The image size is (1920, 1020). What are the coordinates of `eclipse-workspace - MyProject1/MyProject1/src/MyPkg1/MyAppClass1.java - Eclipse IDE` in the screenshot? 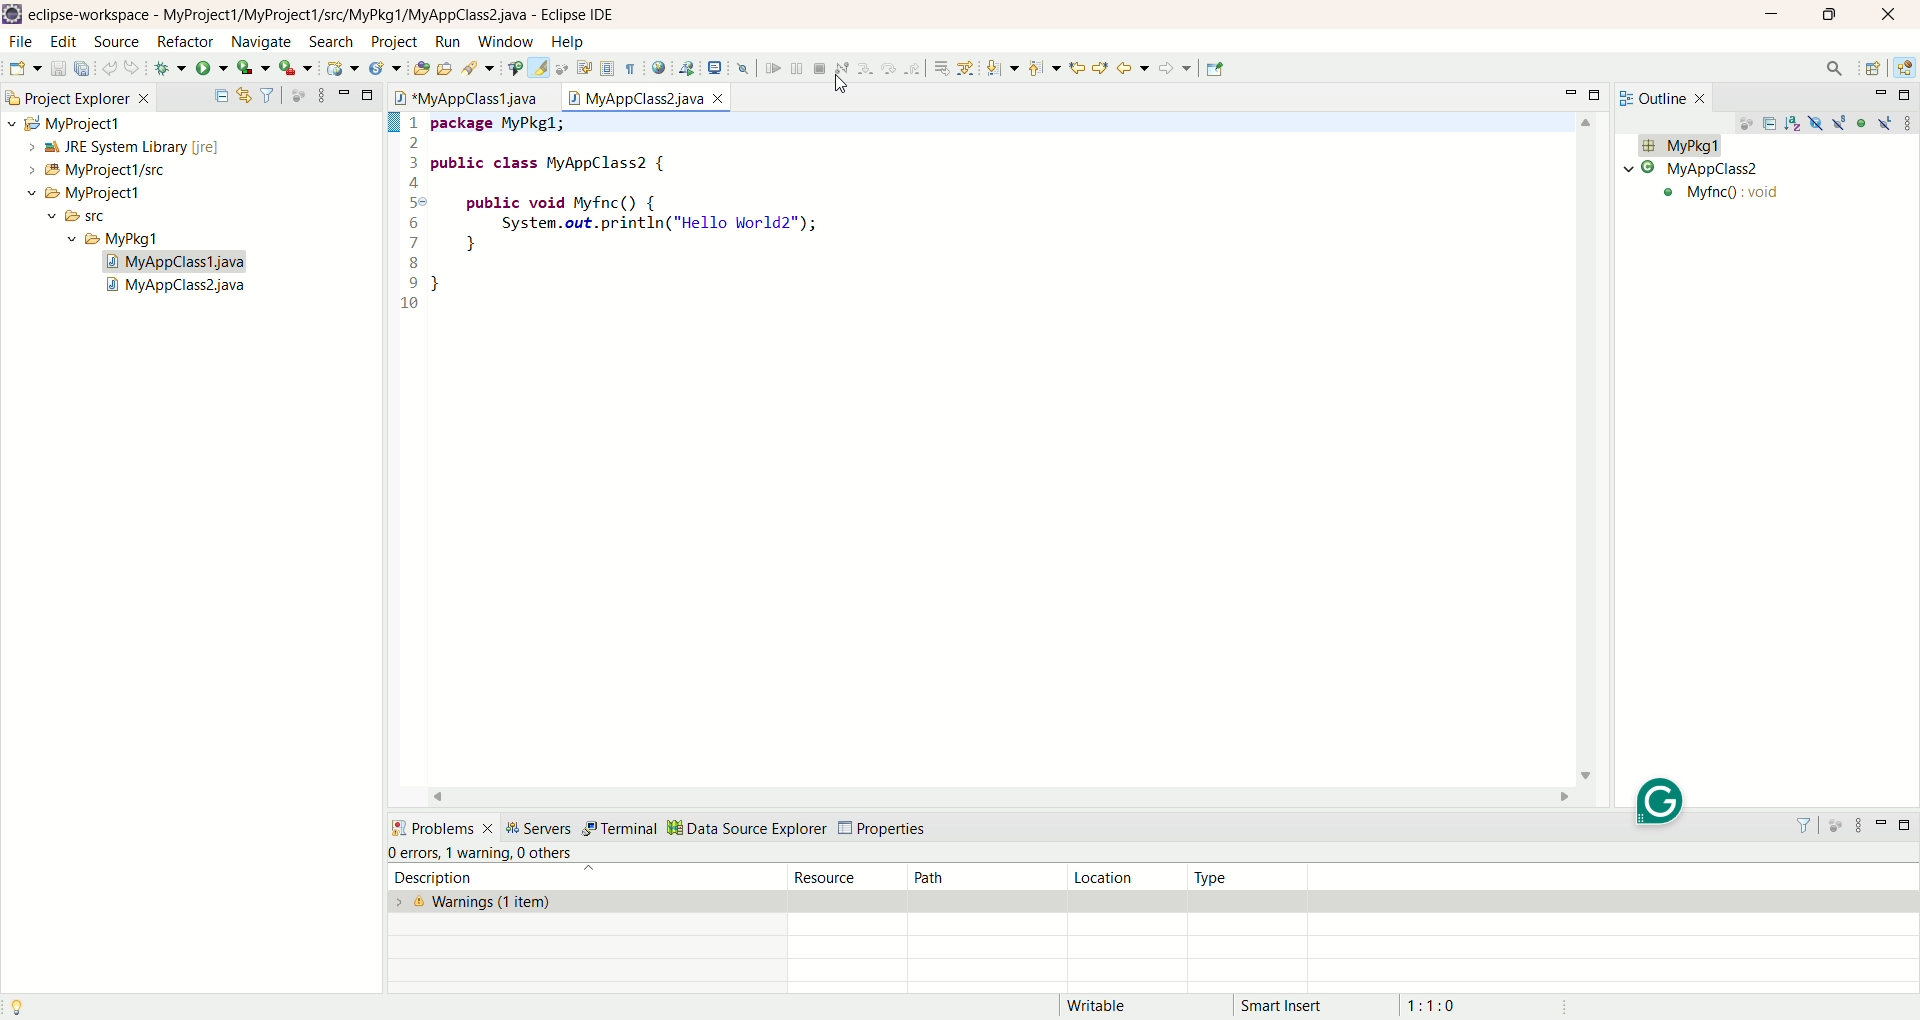 It's located at (327, 15).